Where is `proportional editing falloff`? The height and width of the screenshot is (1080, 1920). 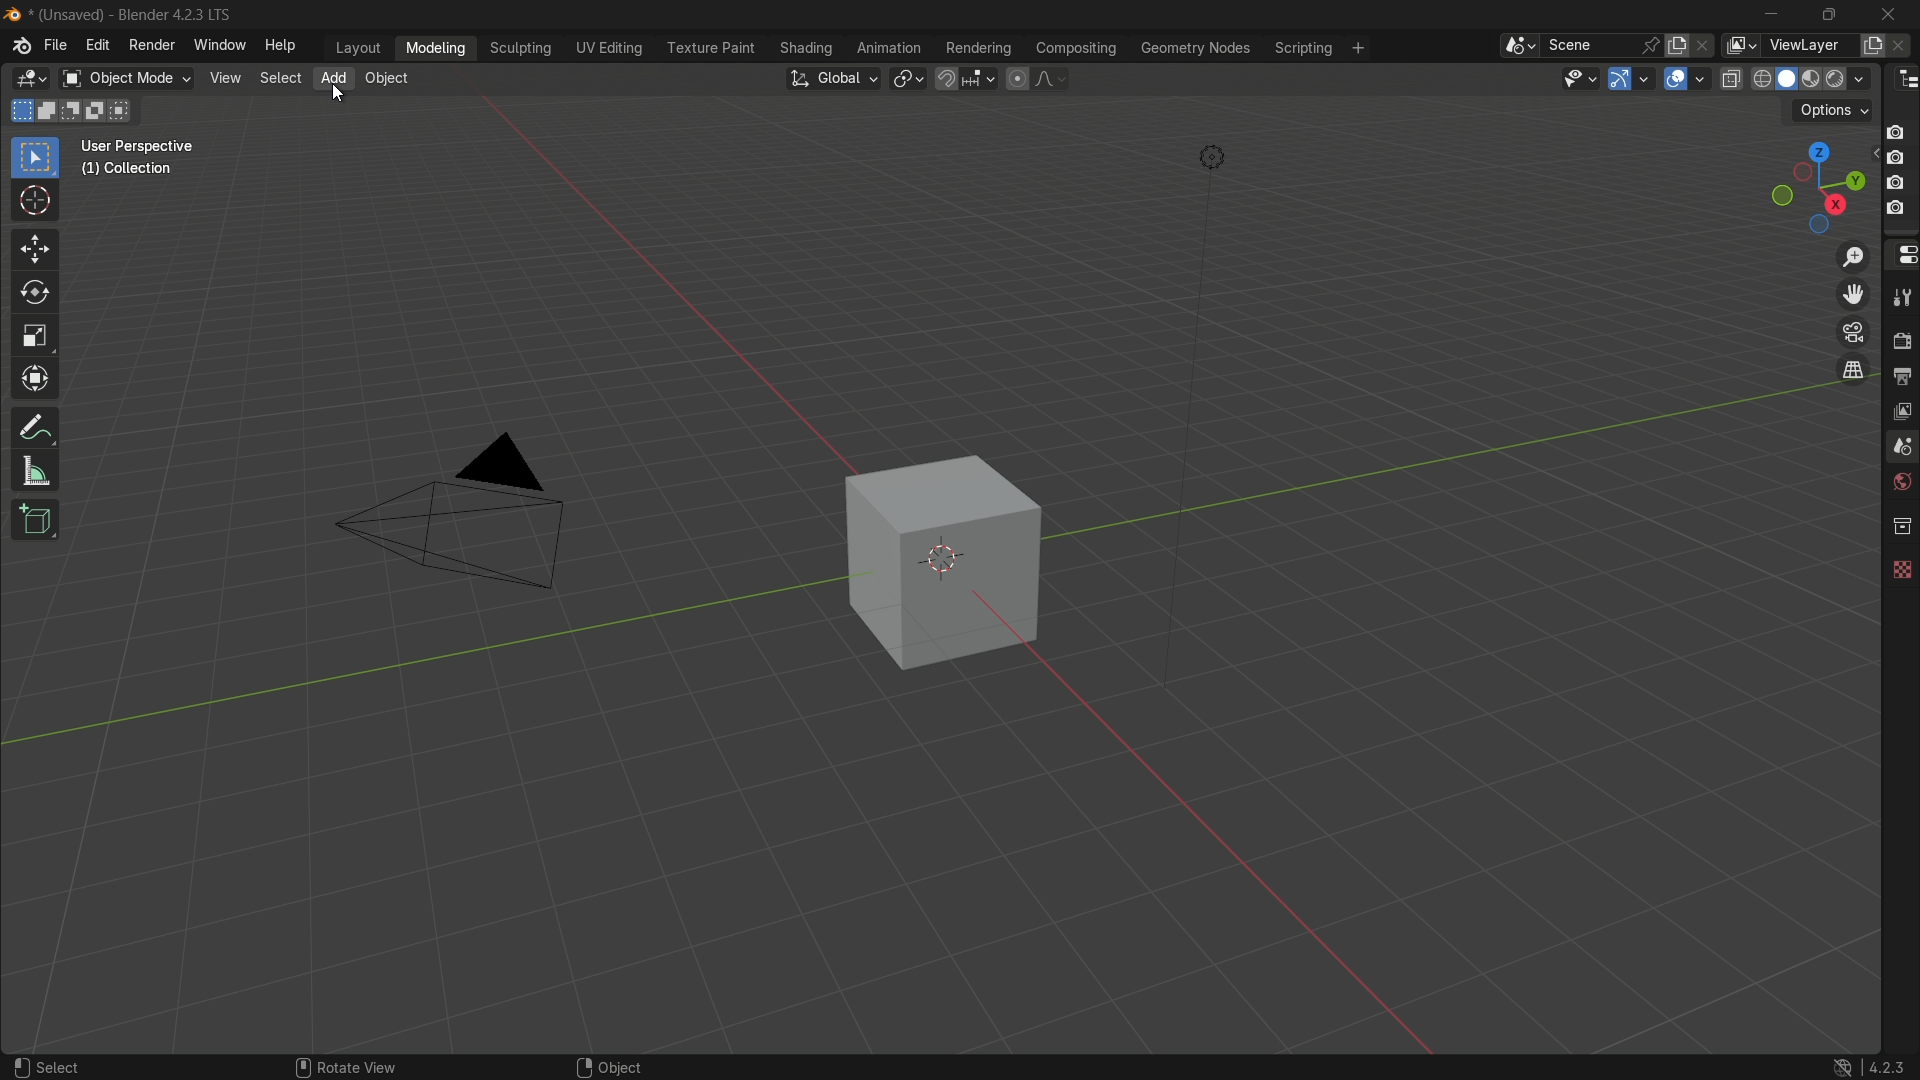 proportional editing falloff is located at coordinates (1051, 78).